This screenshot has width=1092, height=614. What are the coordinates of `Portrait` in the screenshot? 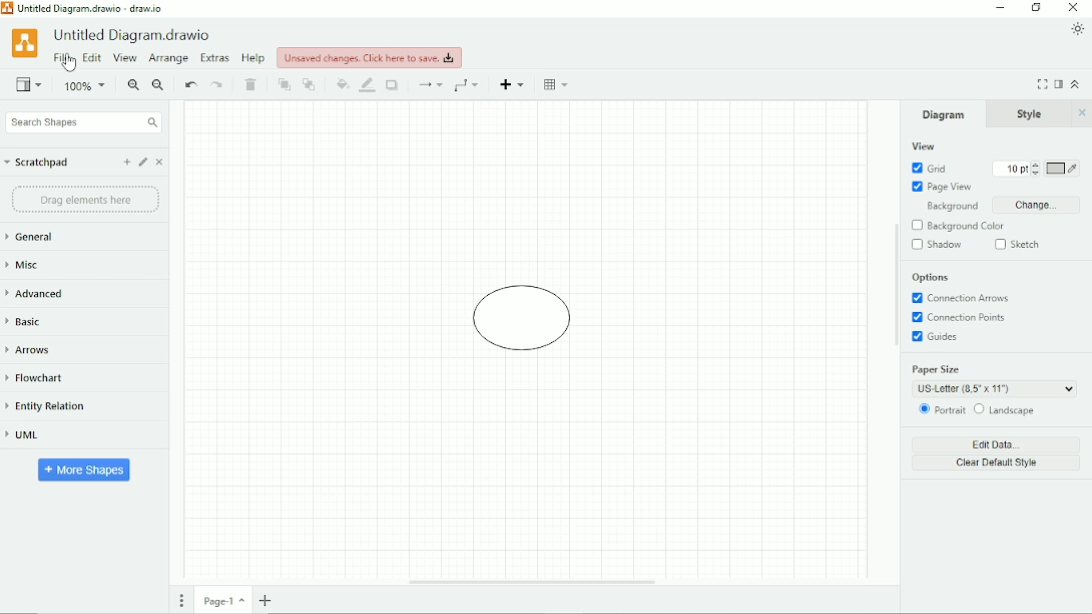 It's located at (942, 411).